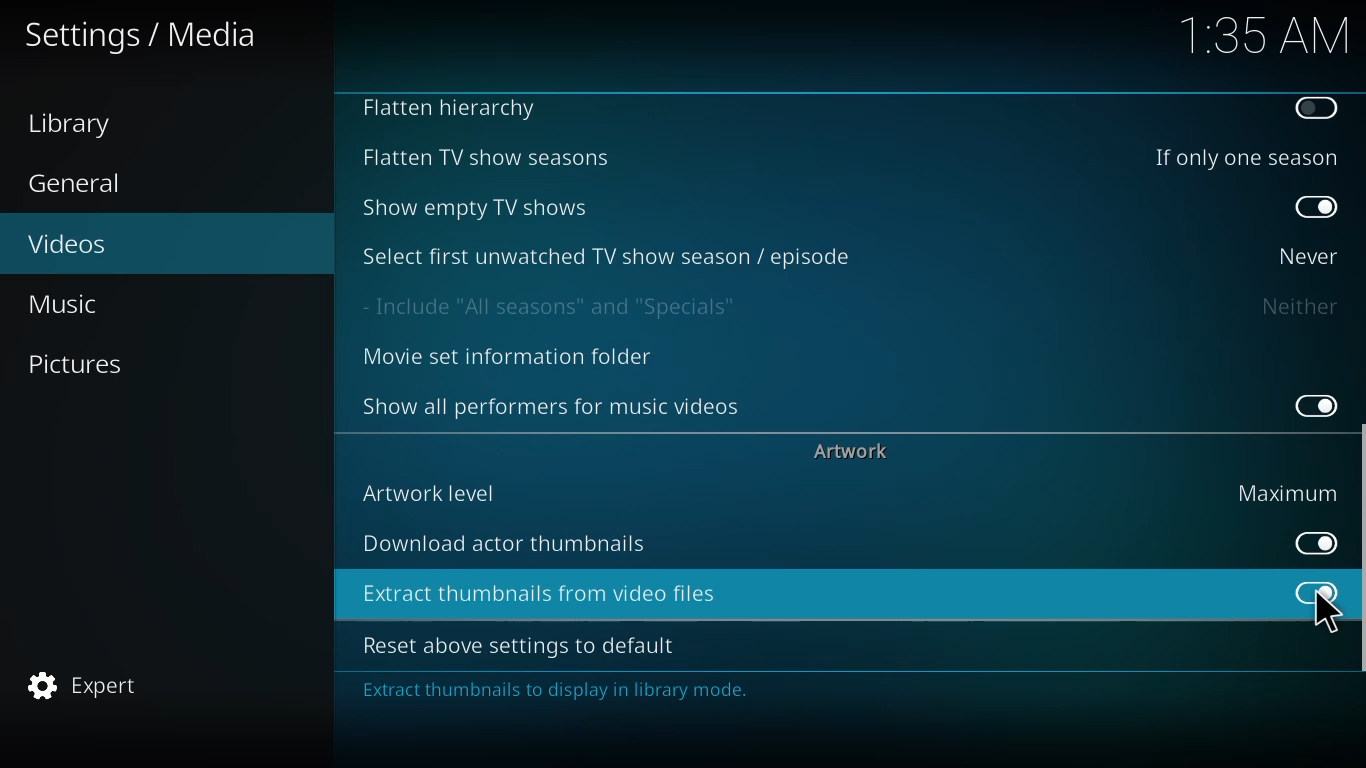  Describe the element at coordinates (1264, 33) in the screenshot. I see `time` at that location.